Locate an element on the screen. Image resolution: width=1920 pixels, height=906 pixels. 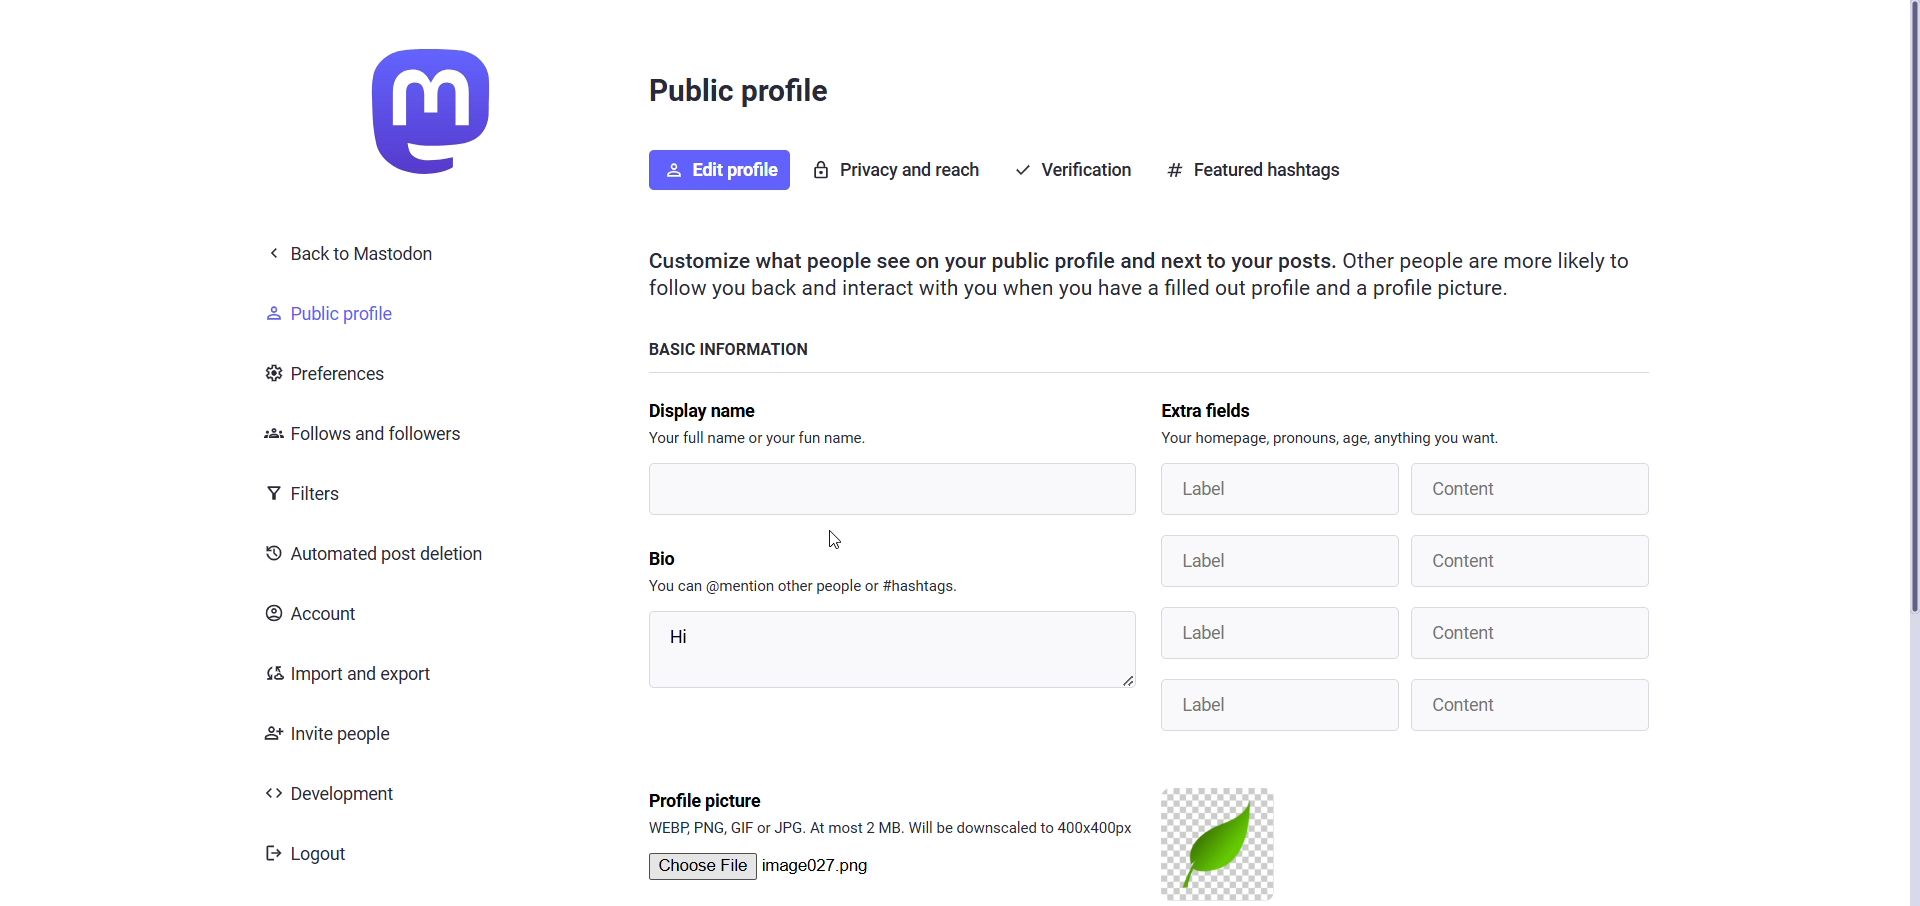
Content is located at coordinates (1533, 632).